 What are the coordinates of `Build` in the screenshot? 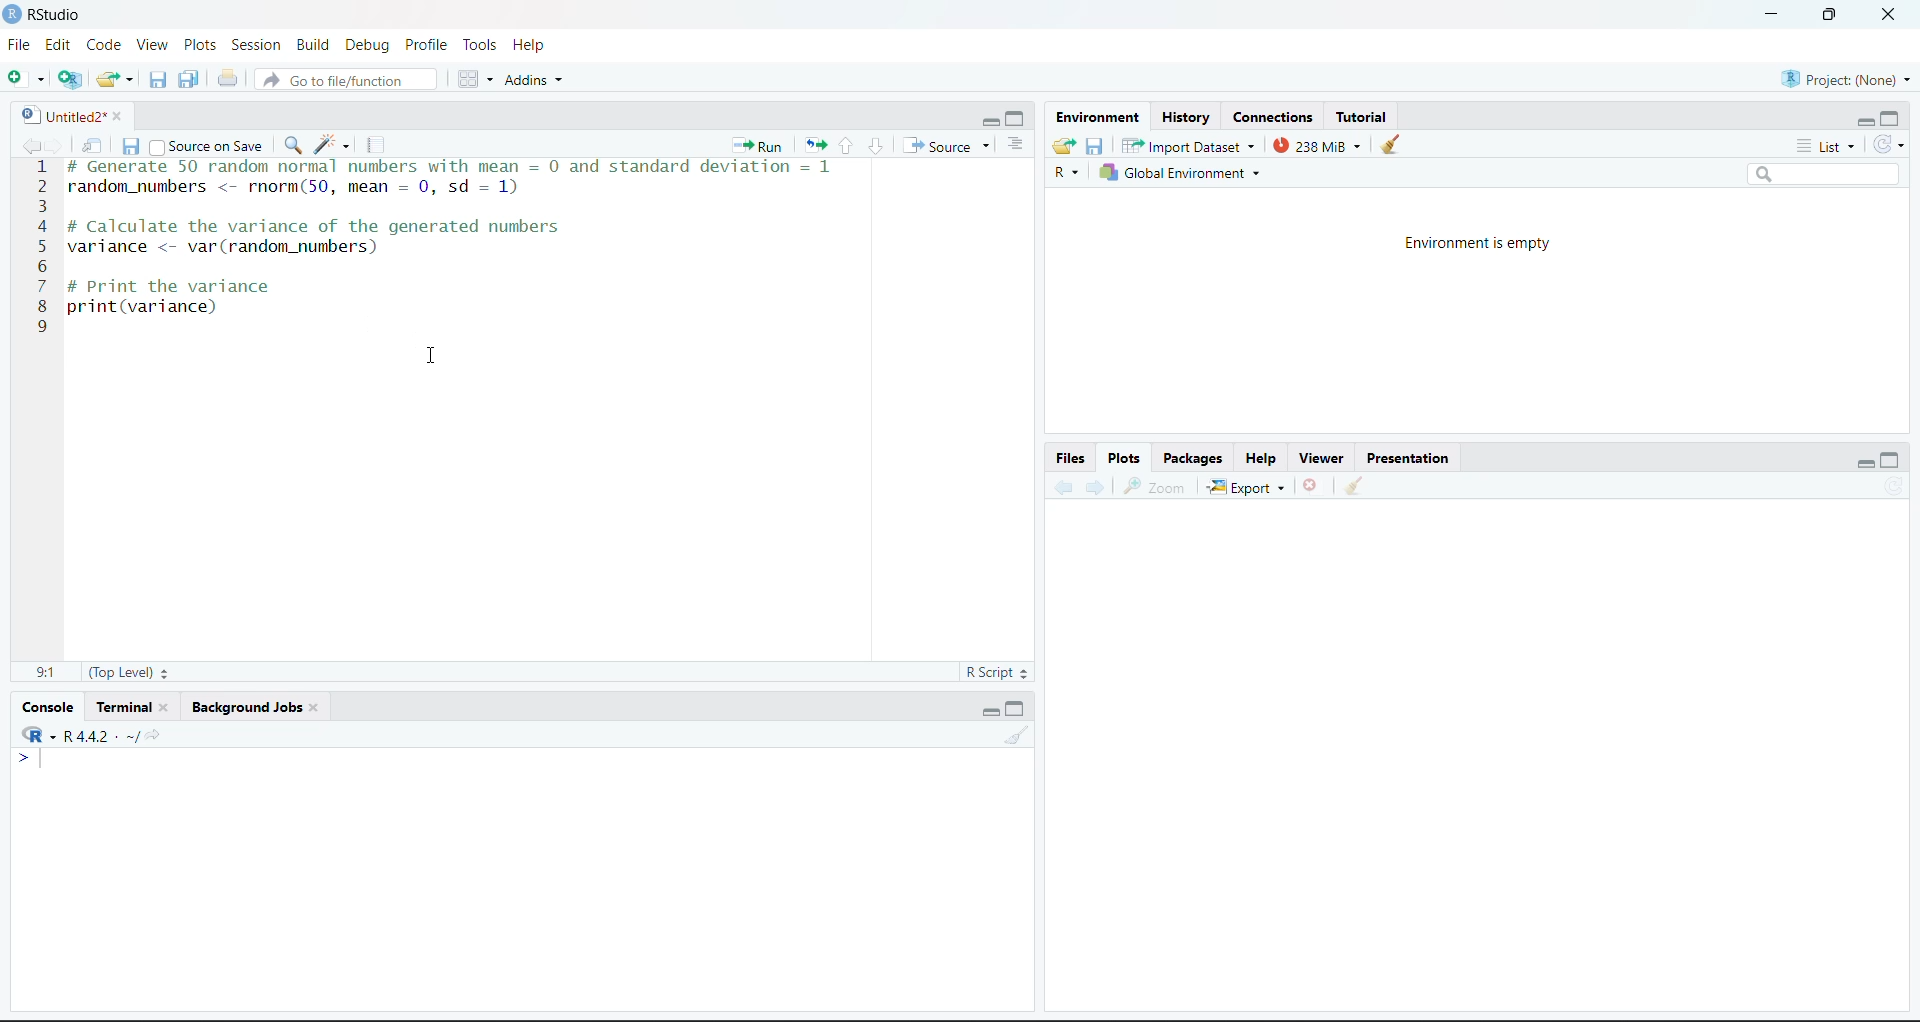 It's located at (312, 44).